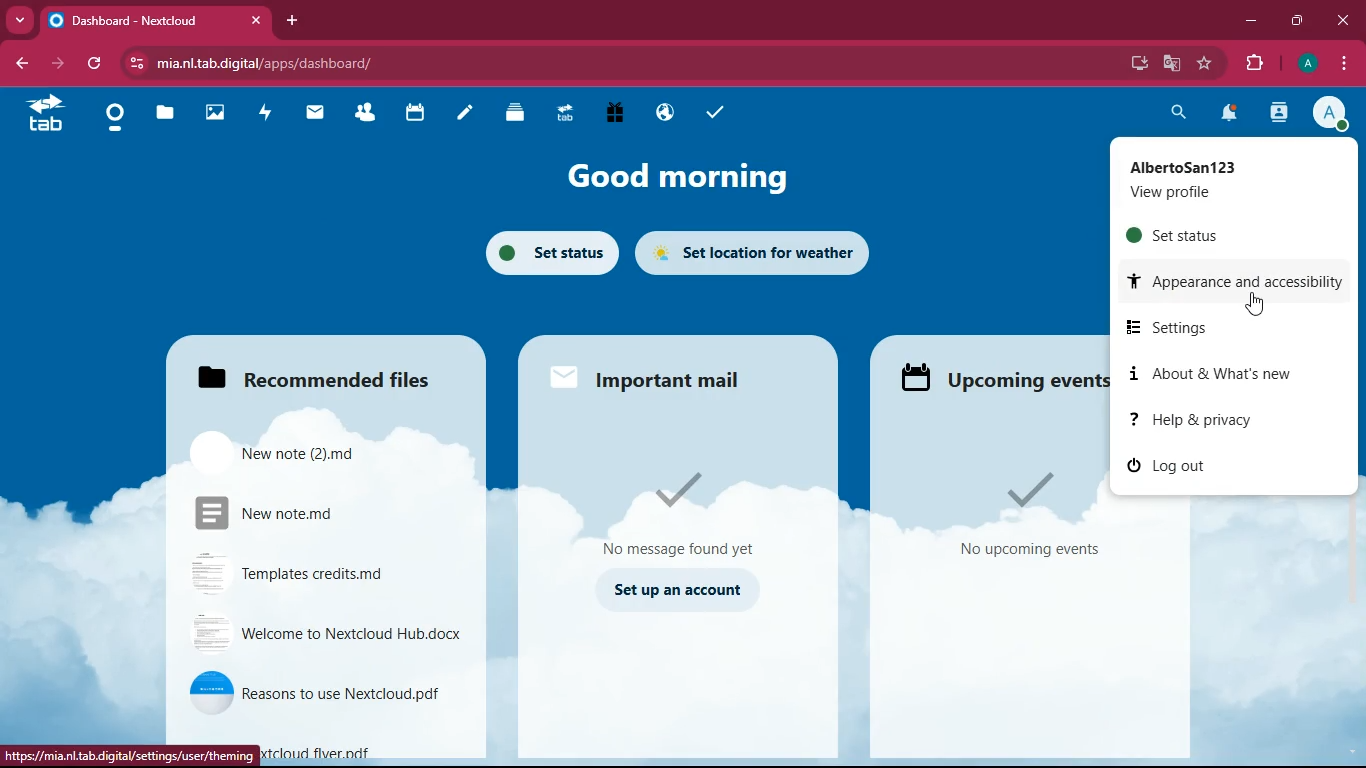 The image size is (1366, 768). I want to click on home, so click(117, 124).